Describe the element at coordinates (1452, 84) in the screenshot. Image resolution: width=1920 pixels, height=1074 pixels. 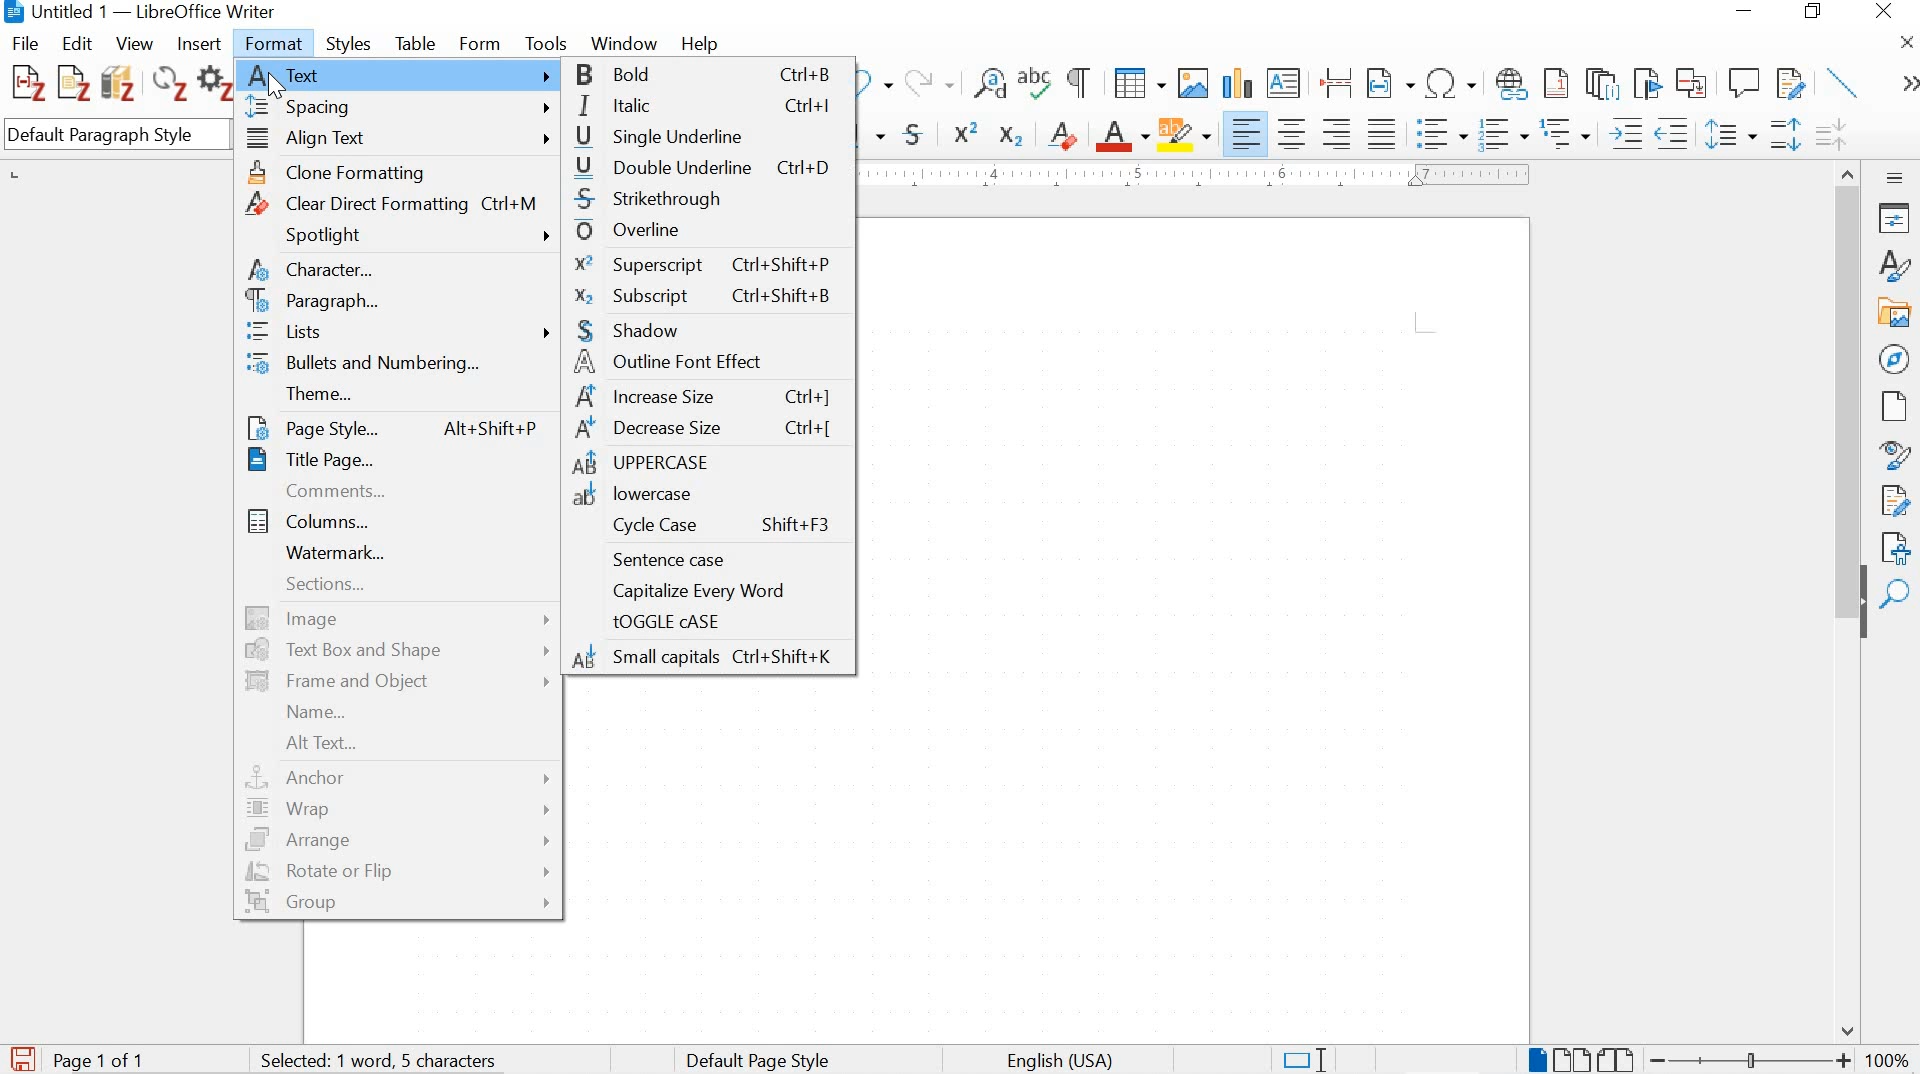
I see `insert special characters` at that location.